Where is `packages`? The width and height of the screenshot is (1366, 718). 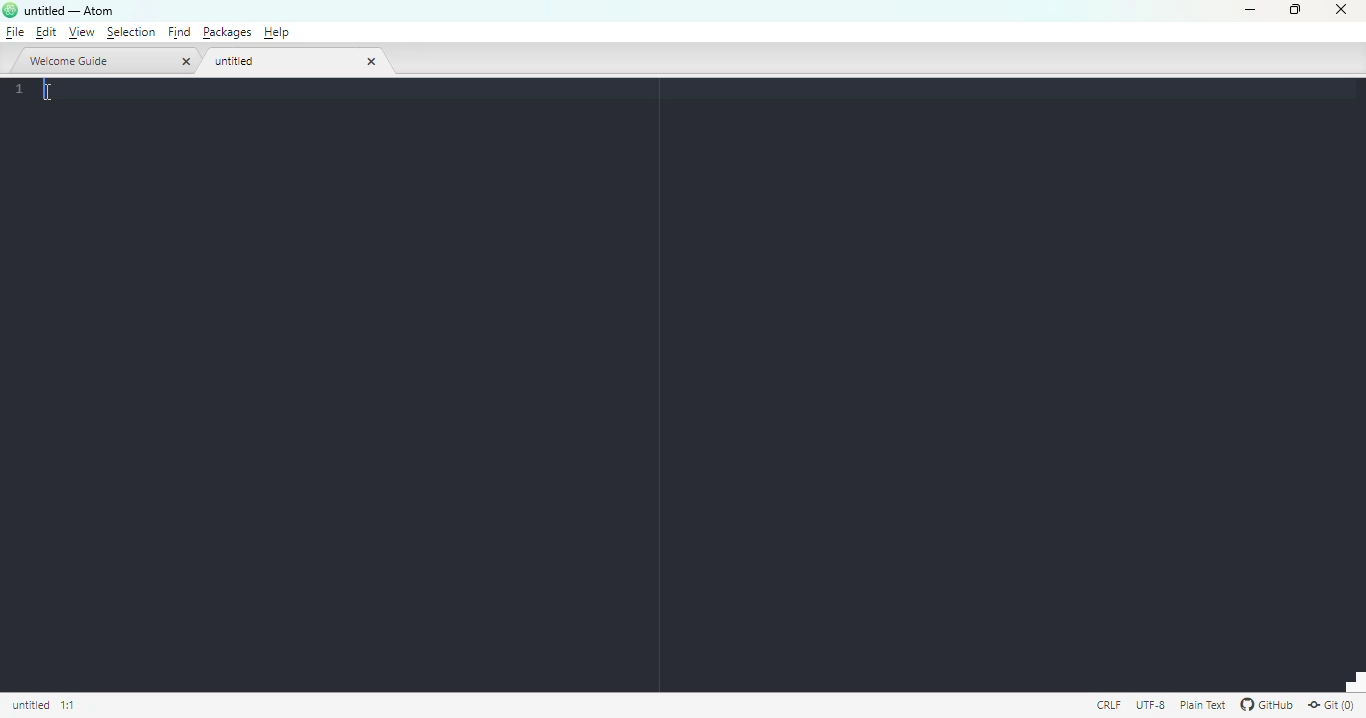
packages is located at coordinates (226, 32).